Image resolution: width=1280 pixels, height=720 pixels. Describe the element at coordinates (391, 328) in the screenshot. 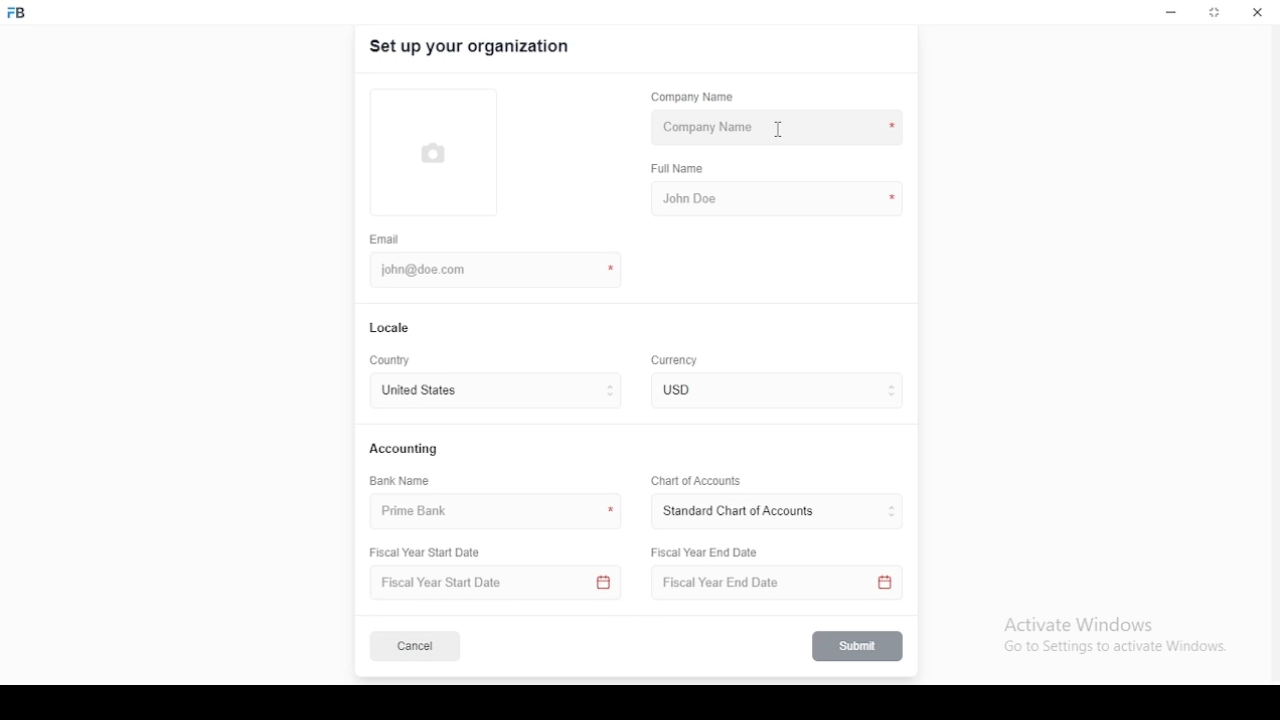

I see `locale` at that location.